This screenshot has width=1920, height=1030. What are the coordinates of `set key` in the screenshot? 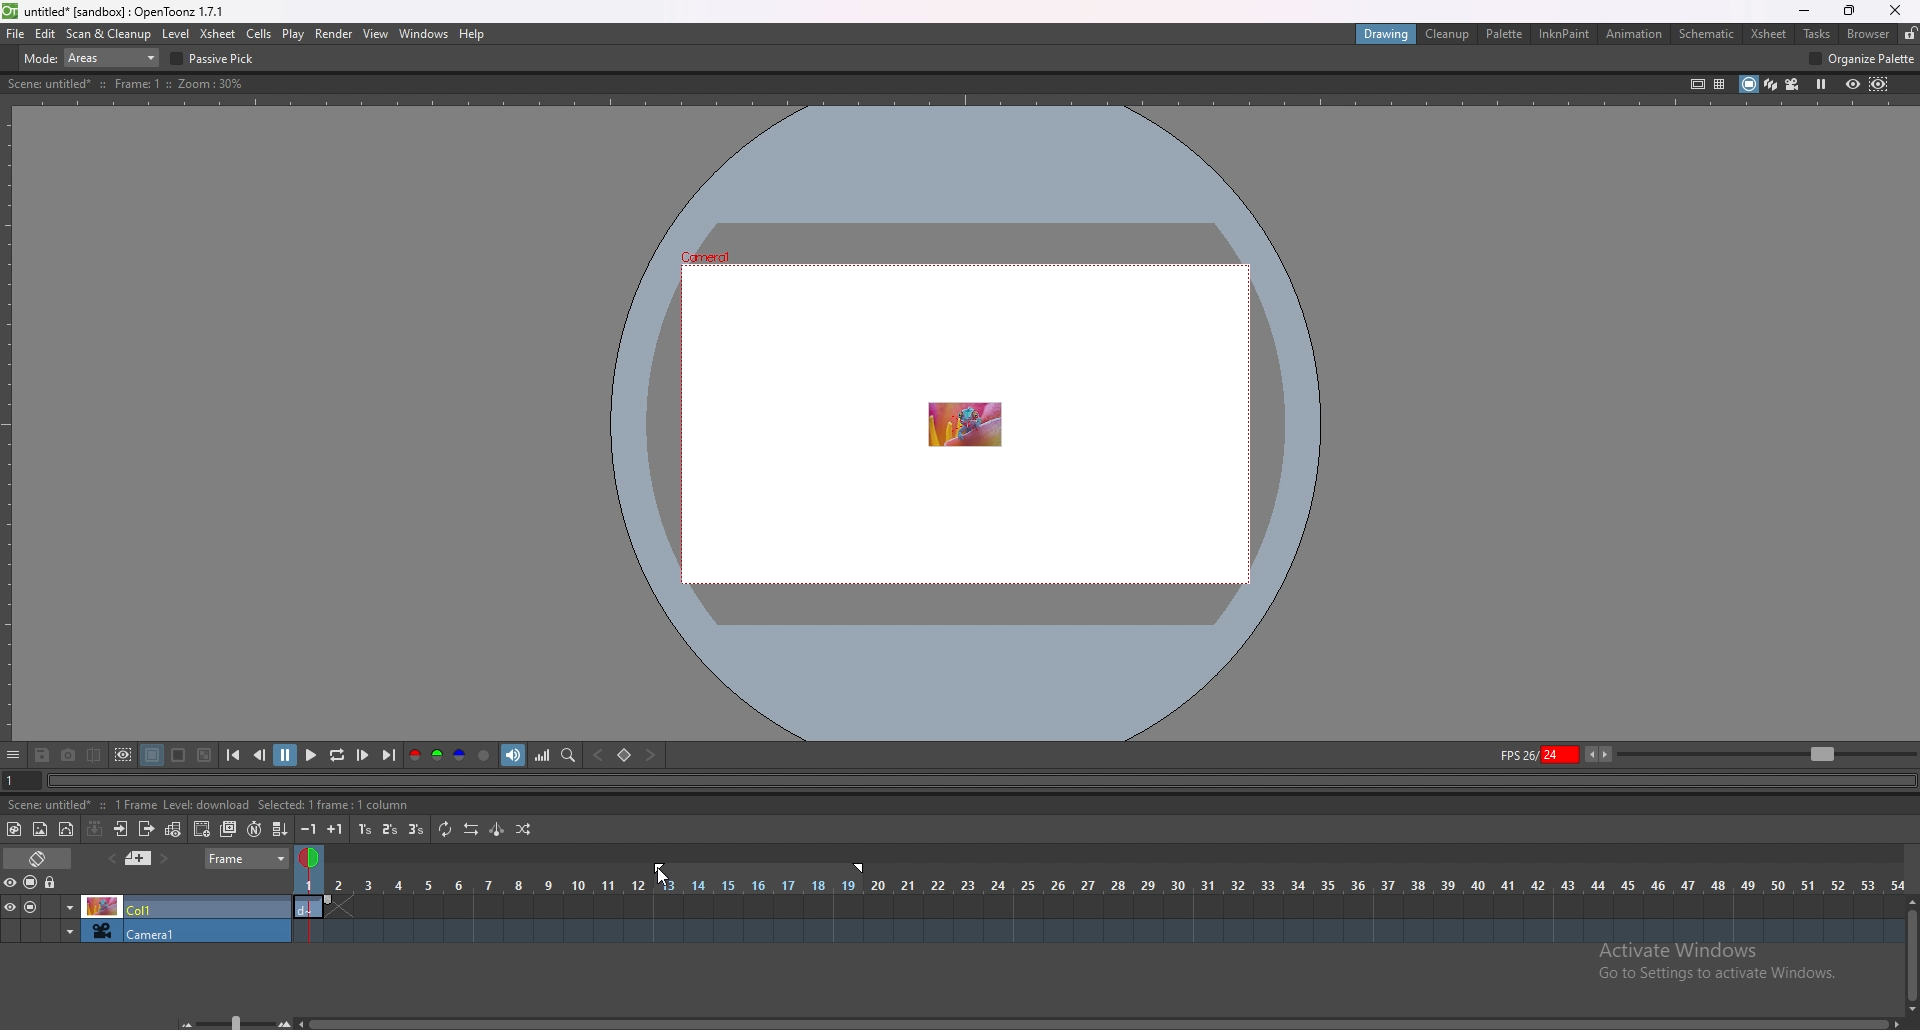 It's located at (626, 754).